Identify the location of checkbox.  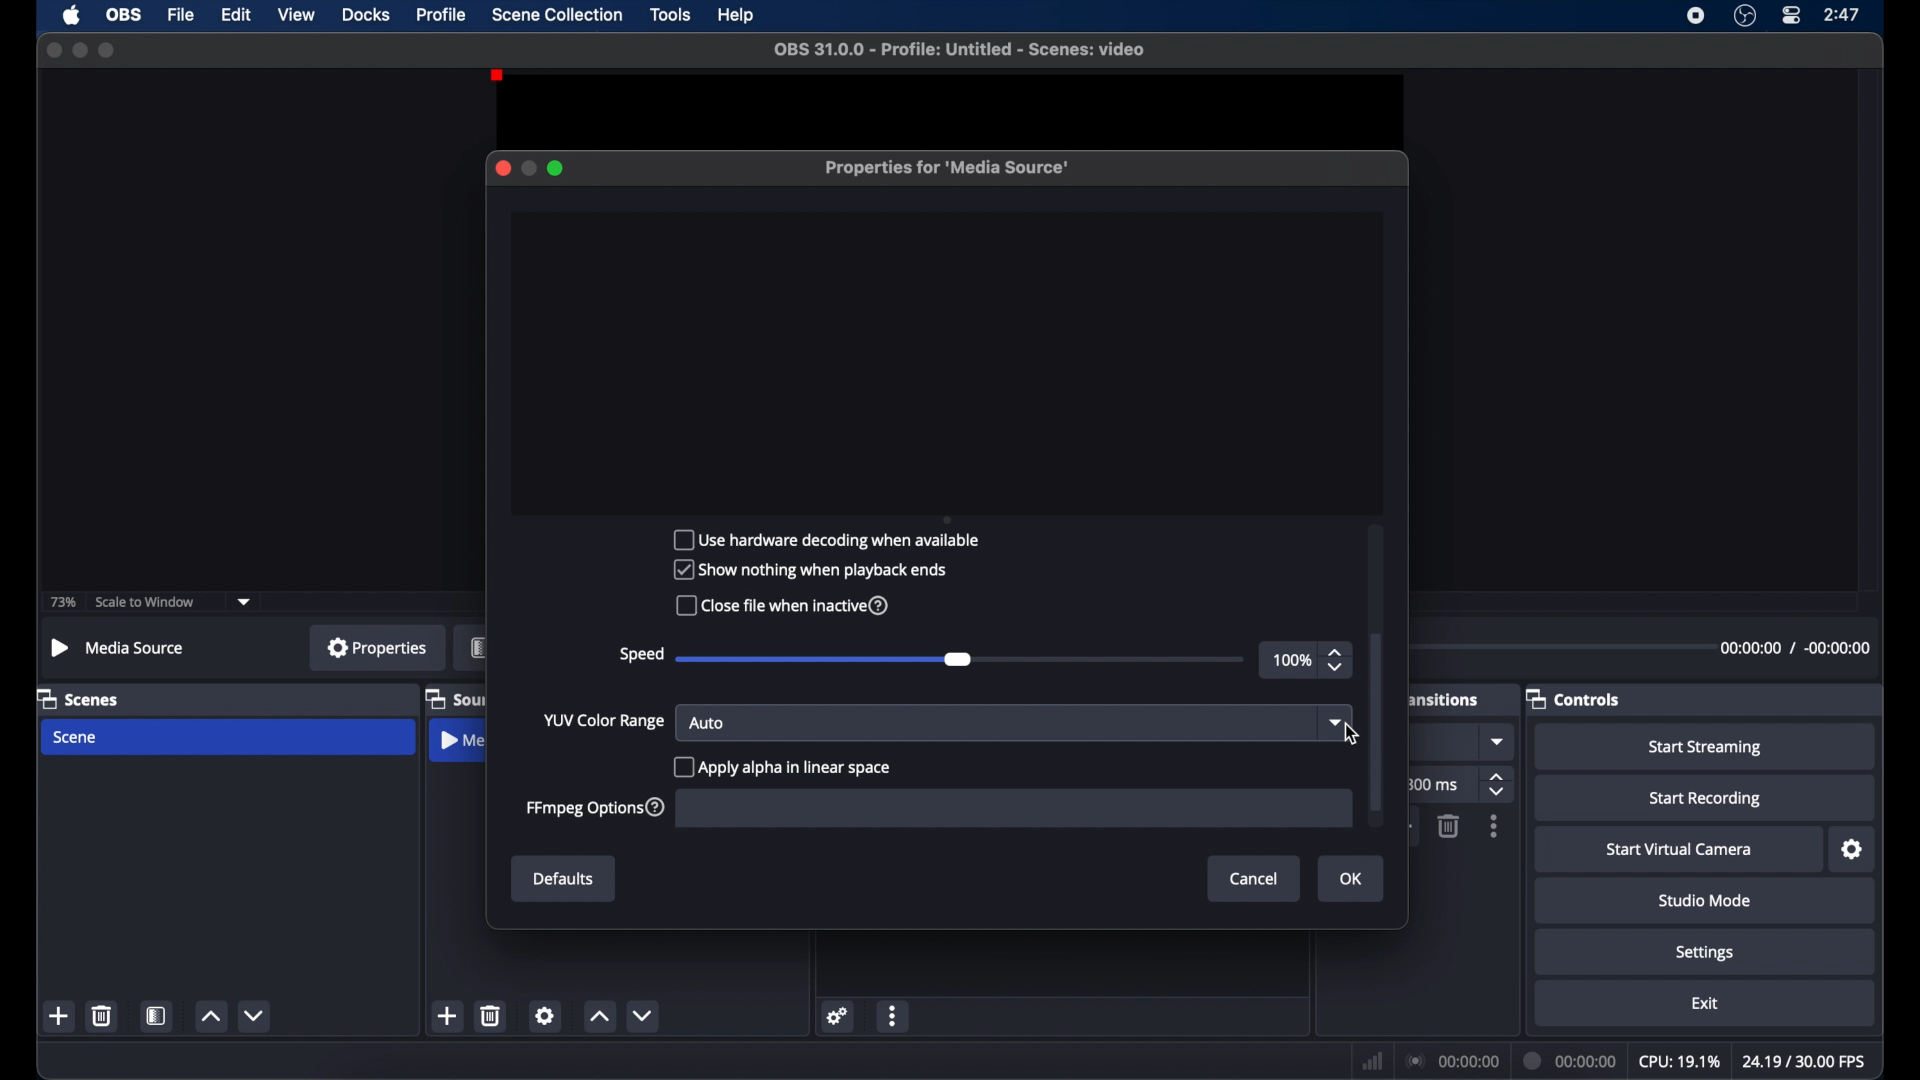
(781, 768).